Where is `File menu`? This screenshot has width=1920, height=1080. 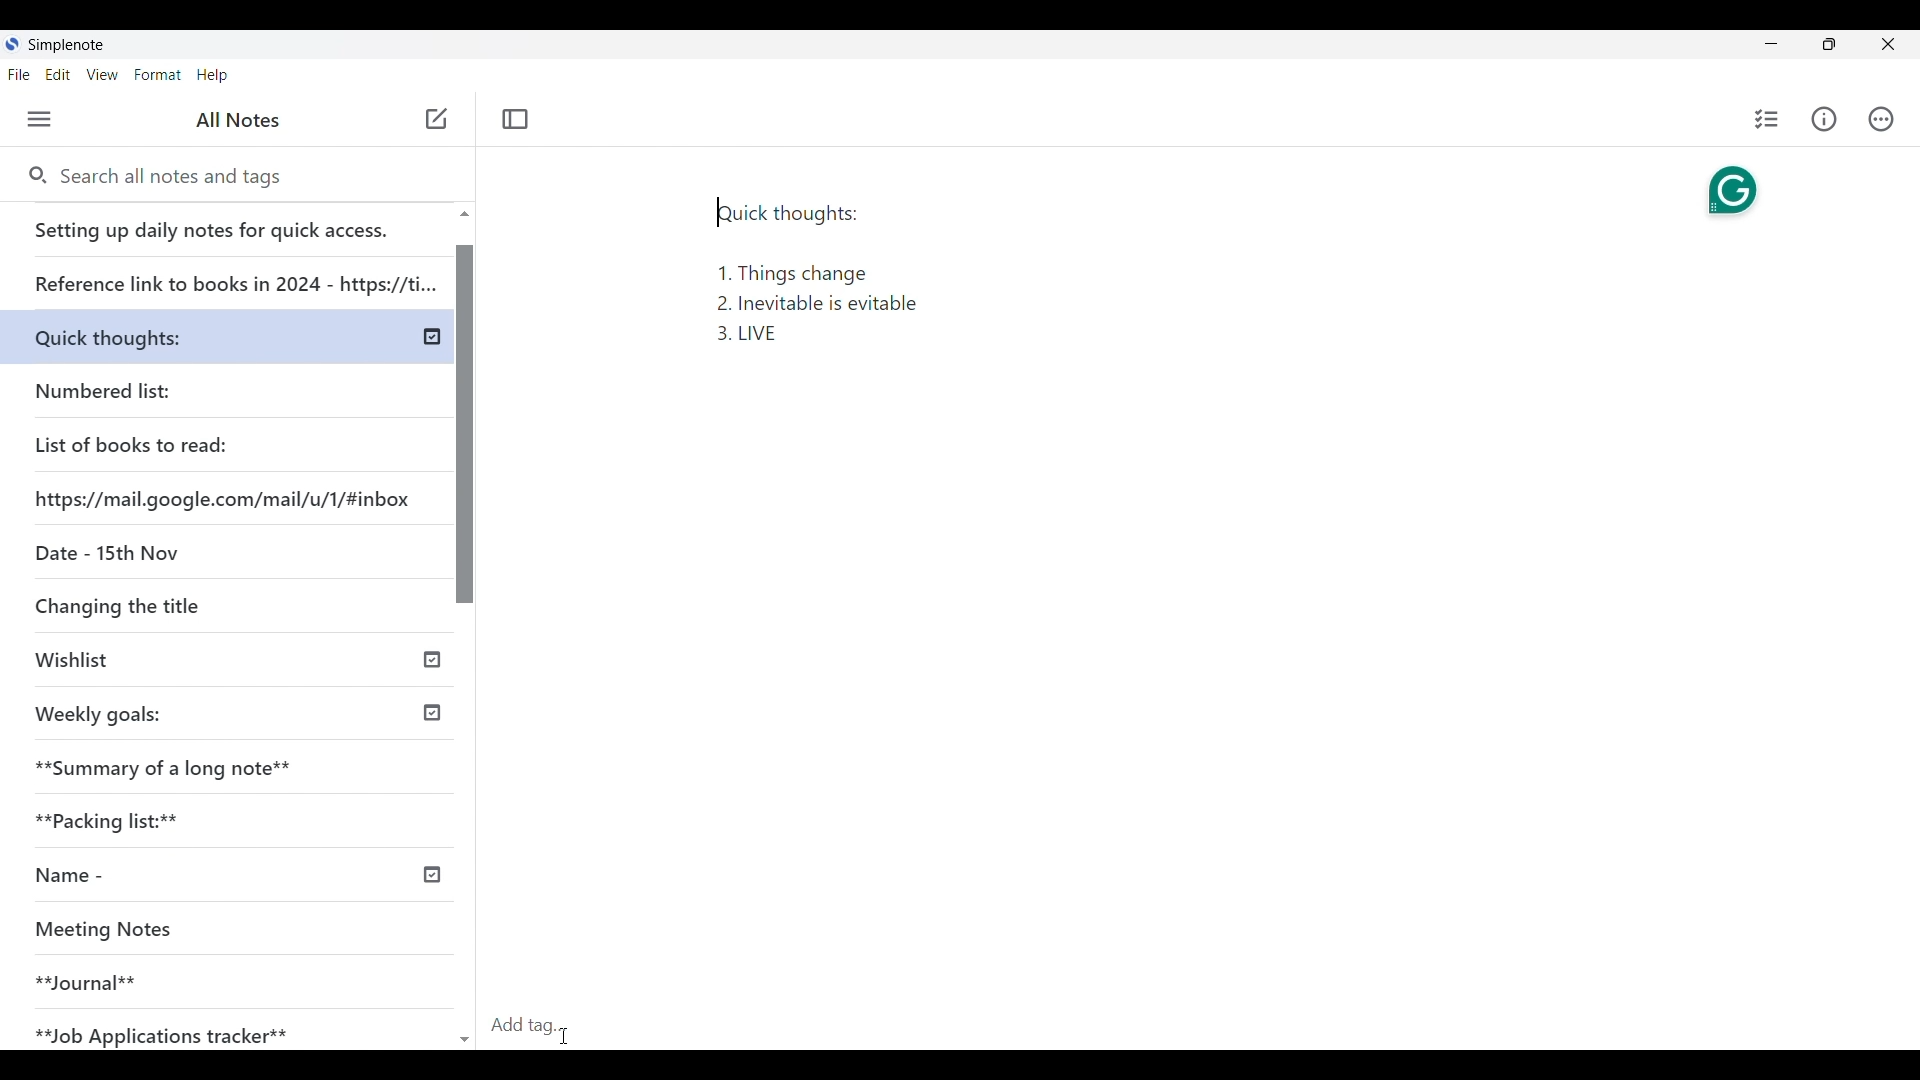 File menu is located at coordinates (19, 75).